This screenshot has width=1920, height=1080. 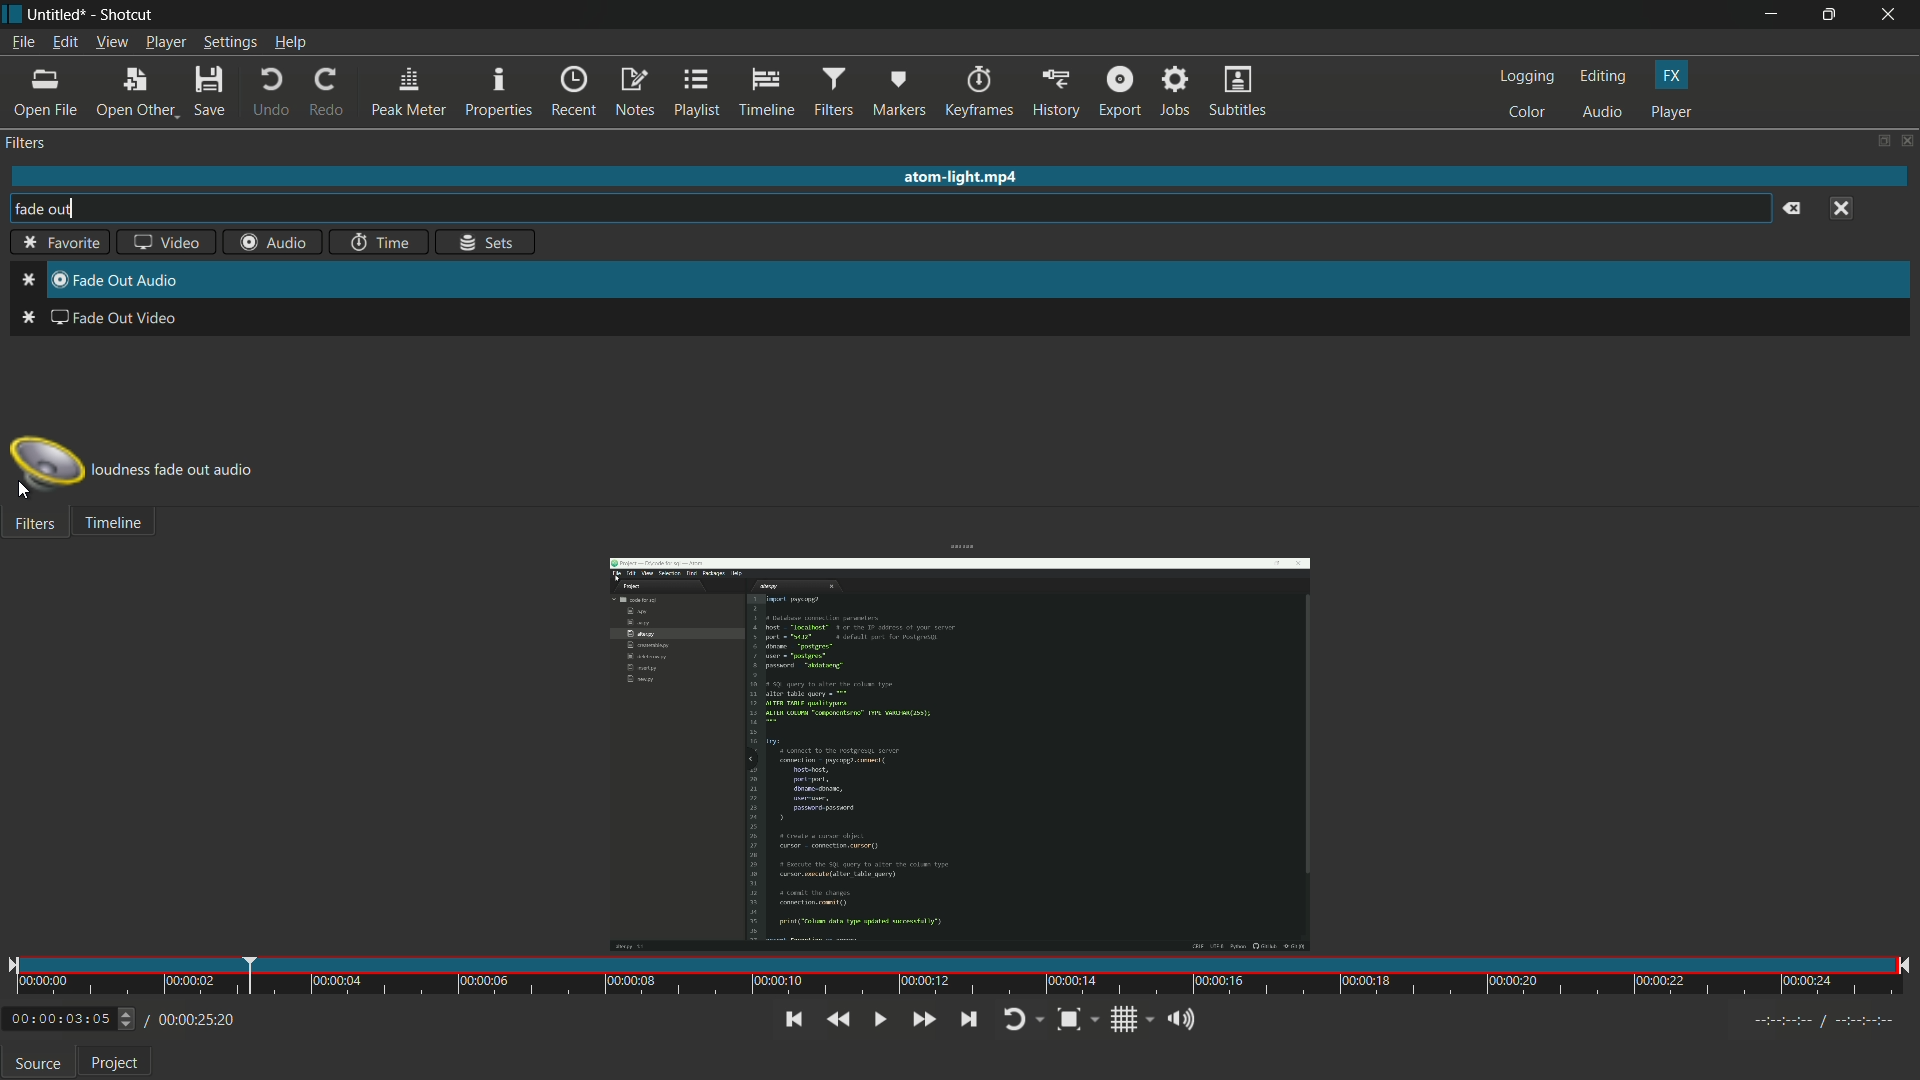 What do you see at coordinates (129, 1019) in the screenshot?
I see `up and down` at bounding box center [129, 1019].